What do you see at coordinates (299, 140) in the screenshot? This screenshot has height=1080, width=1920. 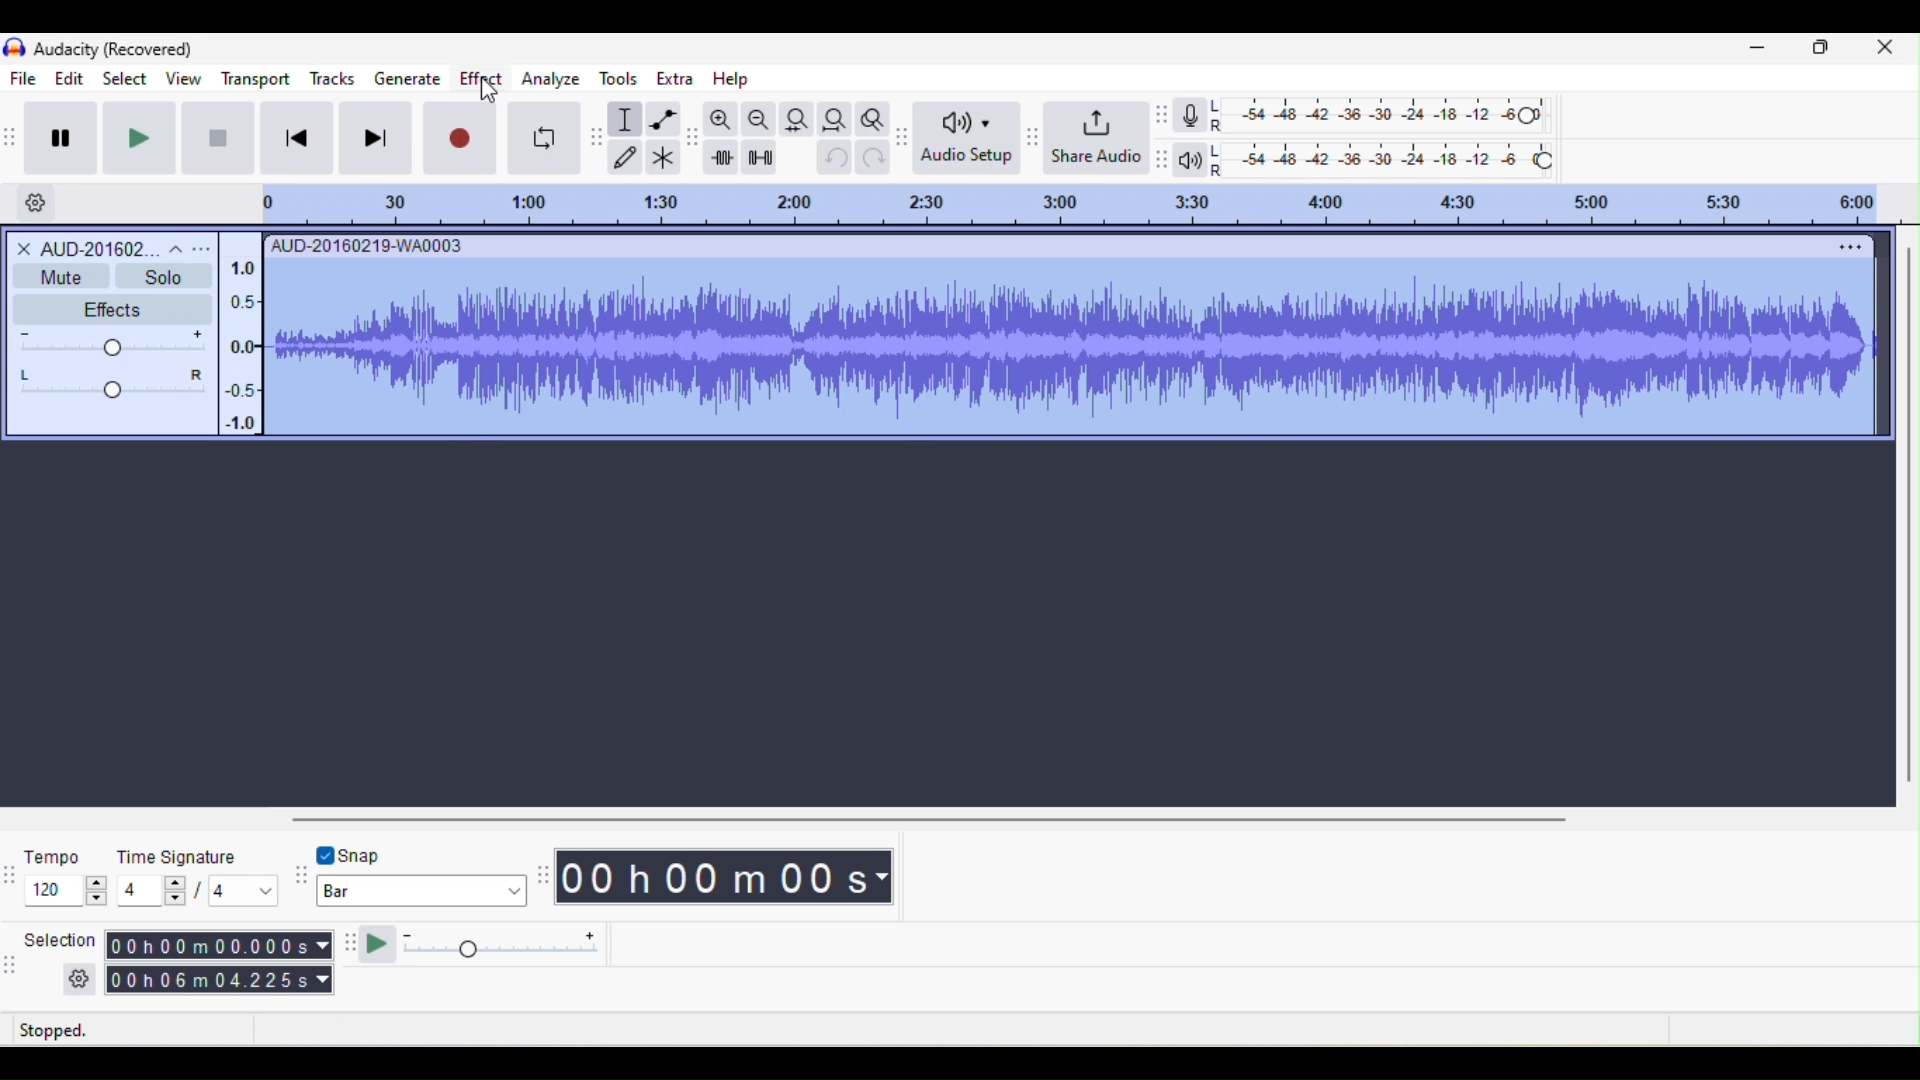 I see `skip to start` at bounding box center [299, 140].